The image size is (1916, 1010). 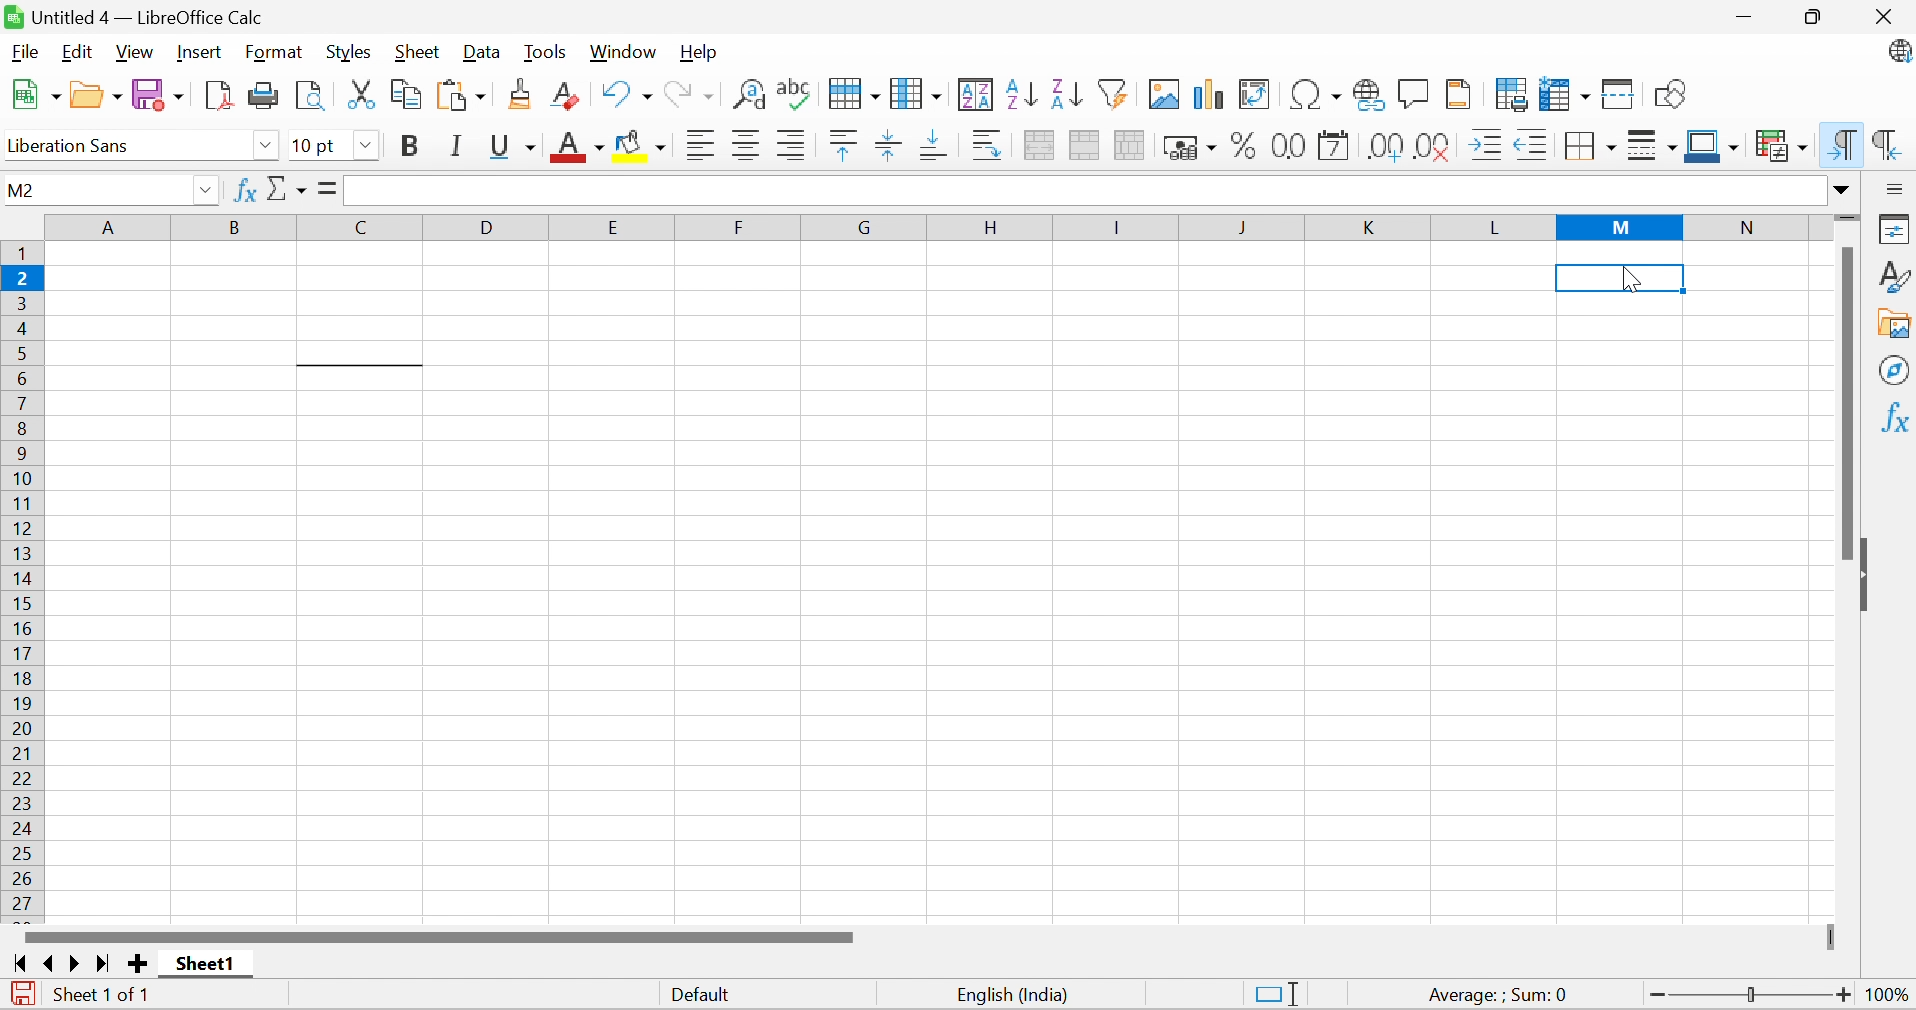 I want to click on 100%, so click(x=1891, y=998).